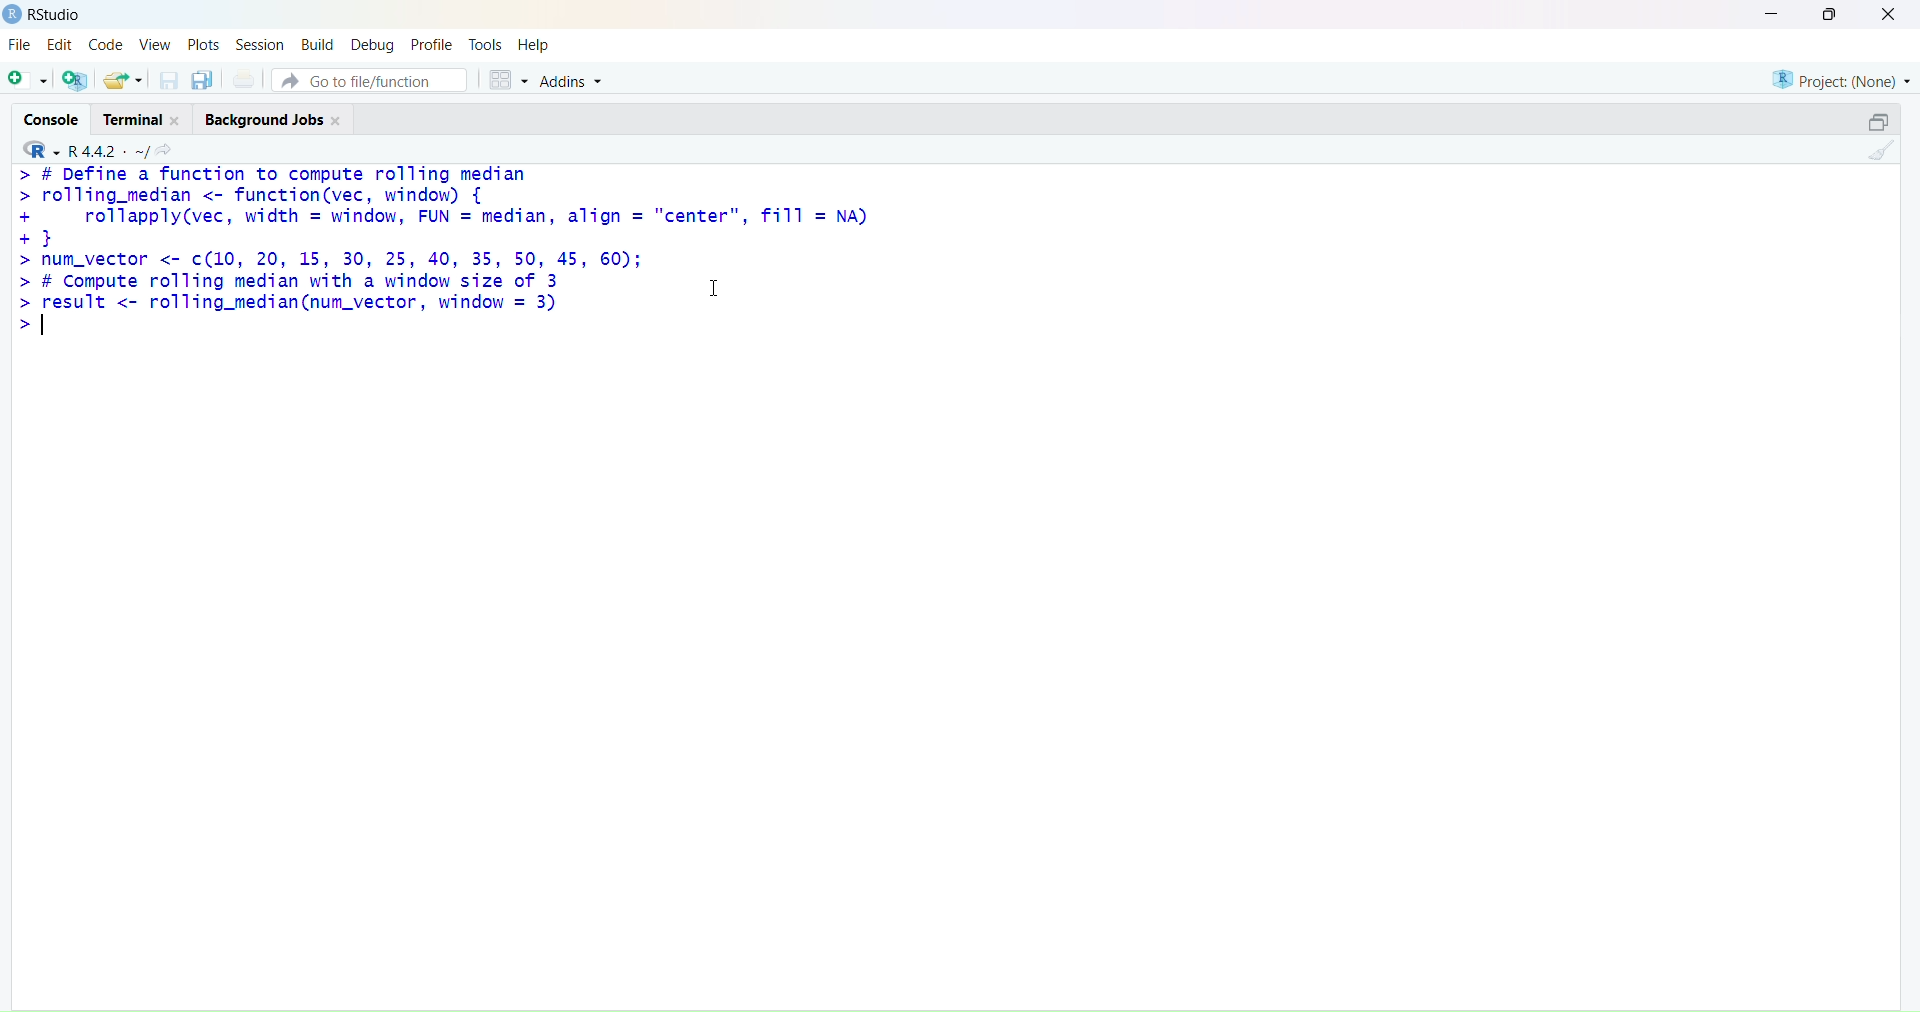  Describe the element at coordinates (165, 149) in the screenshot. I see `search icon` at that location.